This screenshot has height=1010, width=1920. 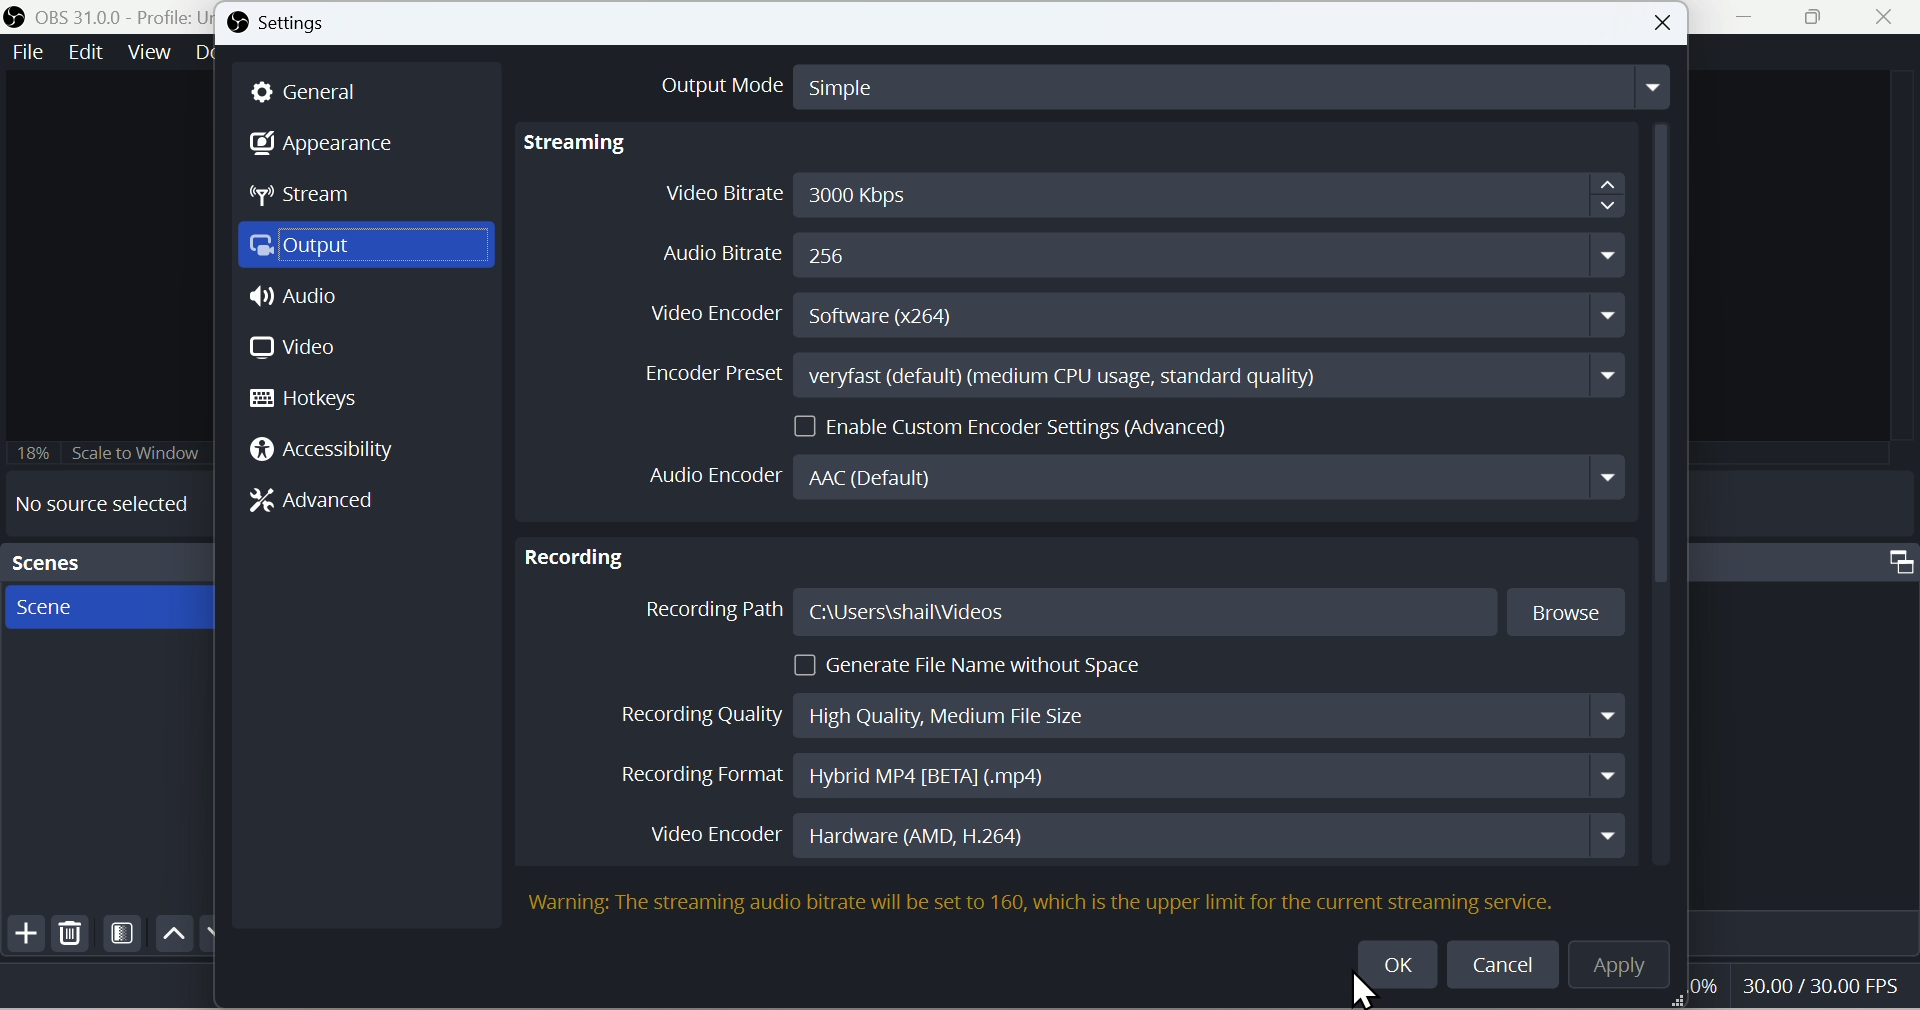 I want to click on Video Encoder, so click(x=1141, y=834).